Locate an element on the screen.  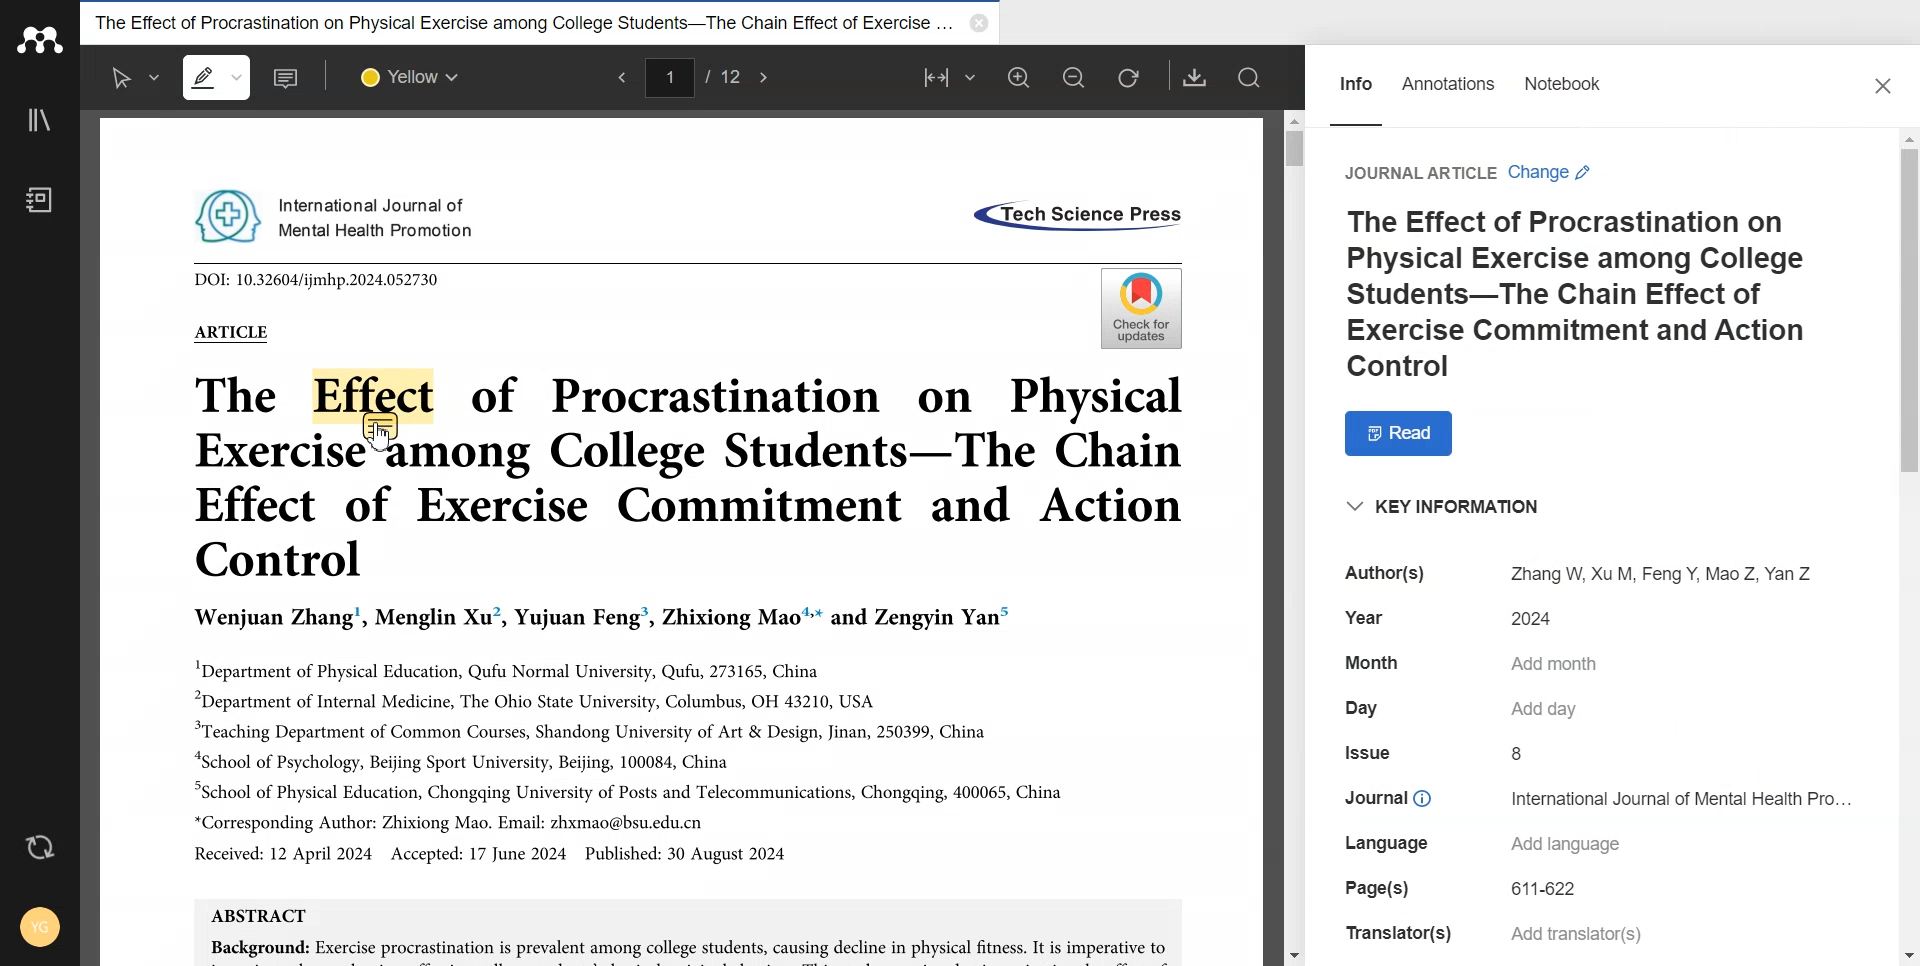
Select colour is located at coordinates (414, 79).